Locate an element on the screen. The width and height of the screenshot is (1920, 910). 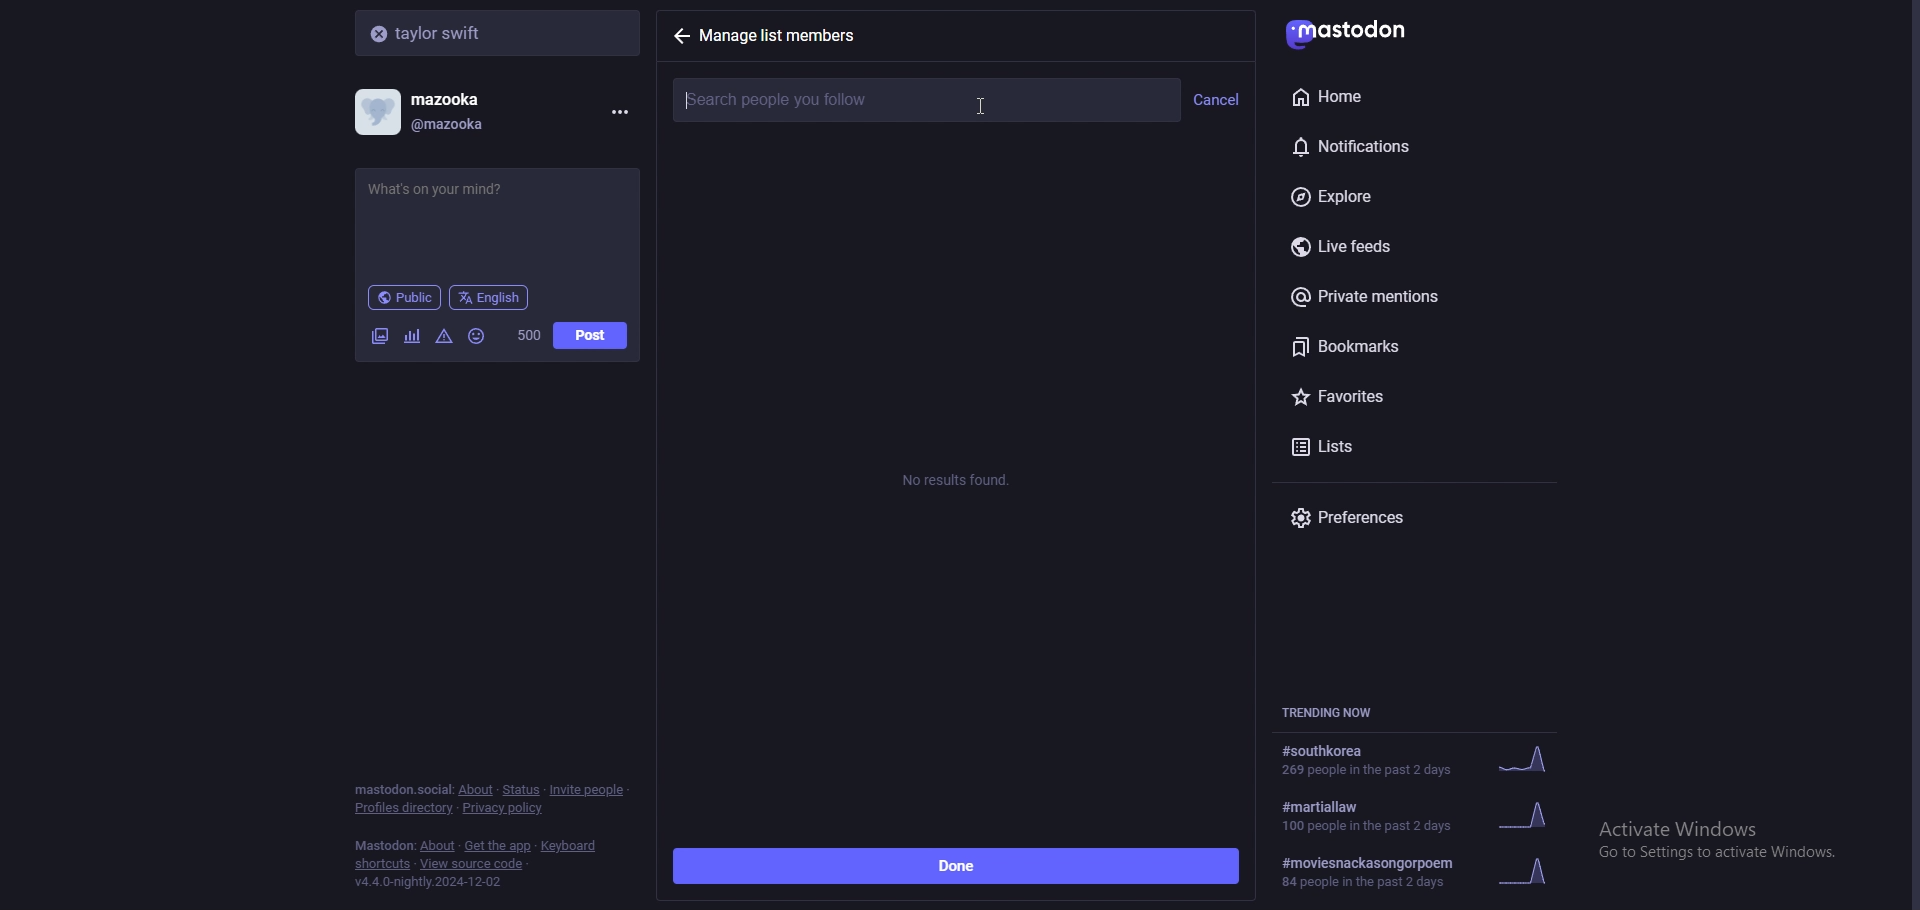
favourites is located at coordinates (1397, 393).